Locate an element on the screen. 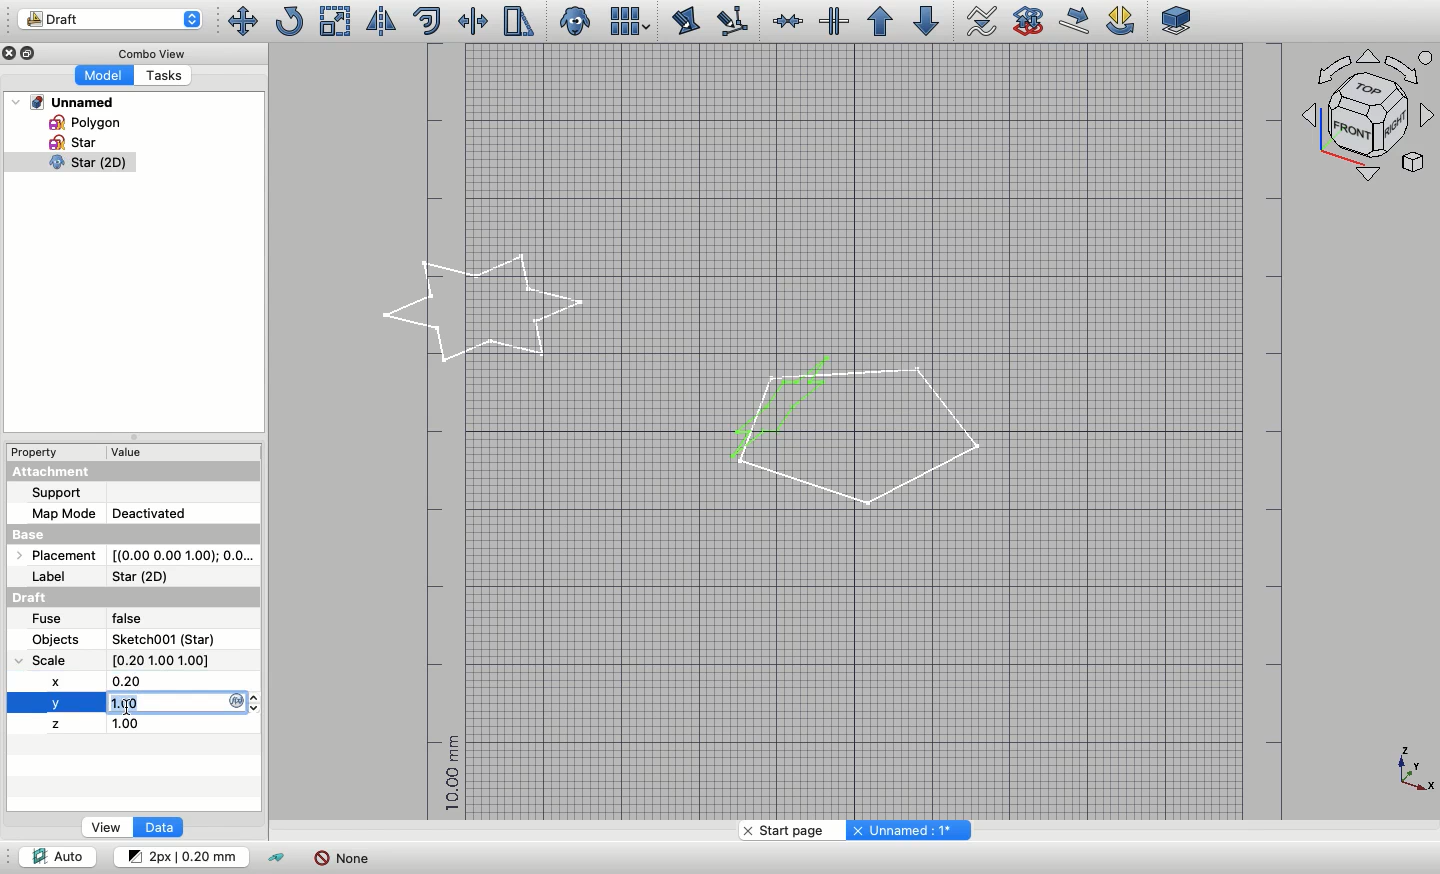  Rotate is located at coordinates (288, 21).